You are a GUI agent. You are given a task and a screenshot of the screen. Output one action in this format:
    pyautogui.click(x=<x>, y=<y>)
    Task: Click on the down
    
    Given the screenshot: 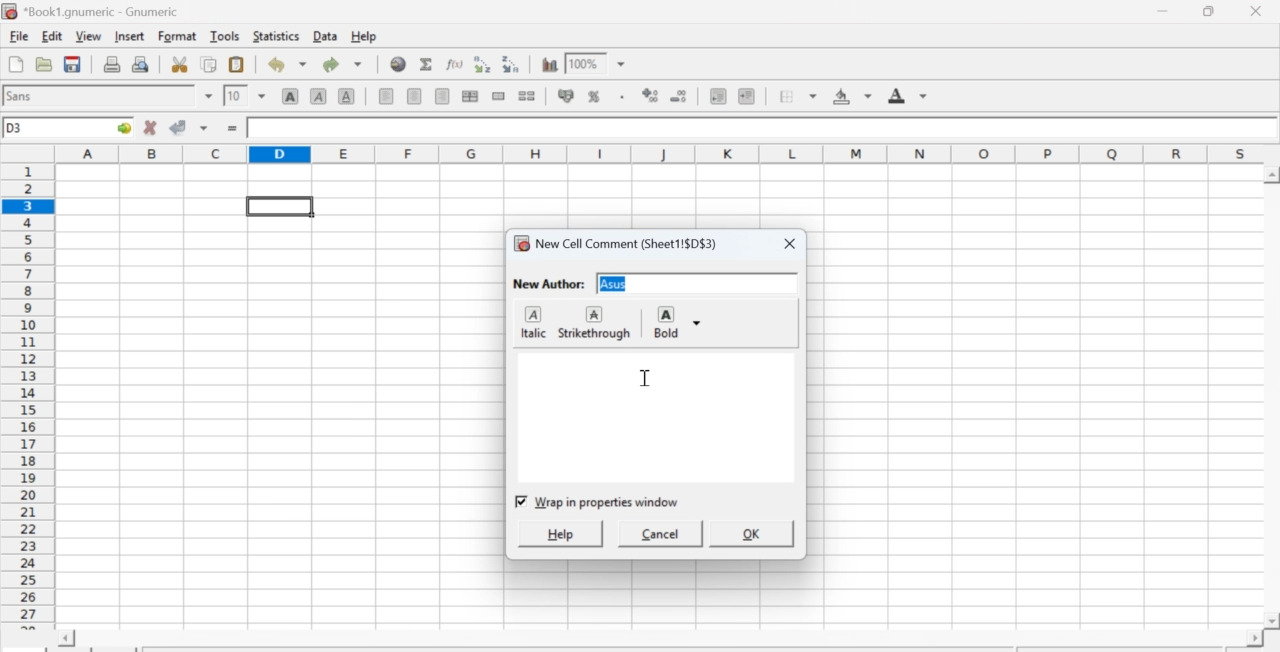 What is the action you would take?
    pyautogui.click(x=623, y=64)
    